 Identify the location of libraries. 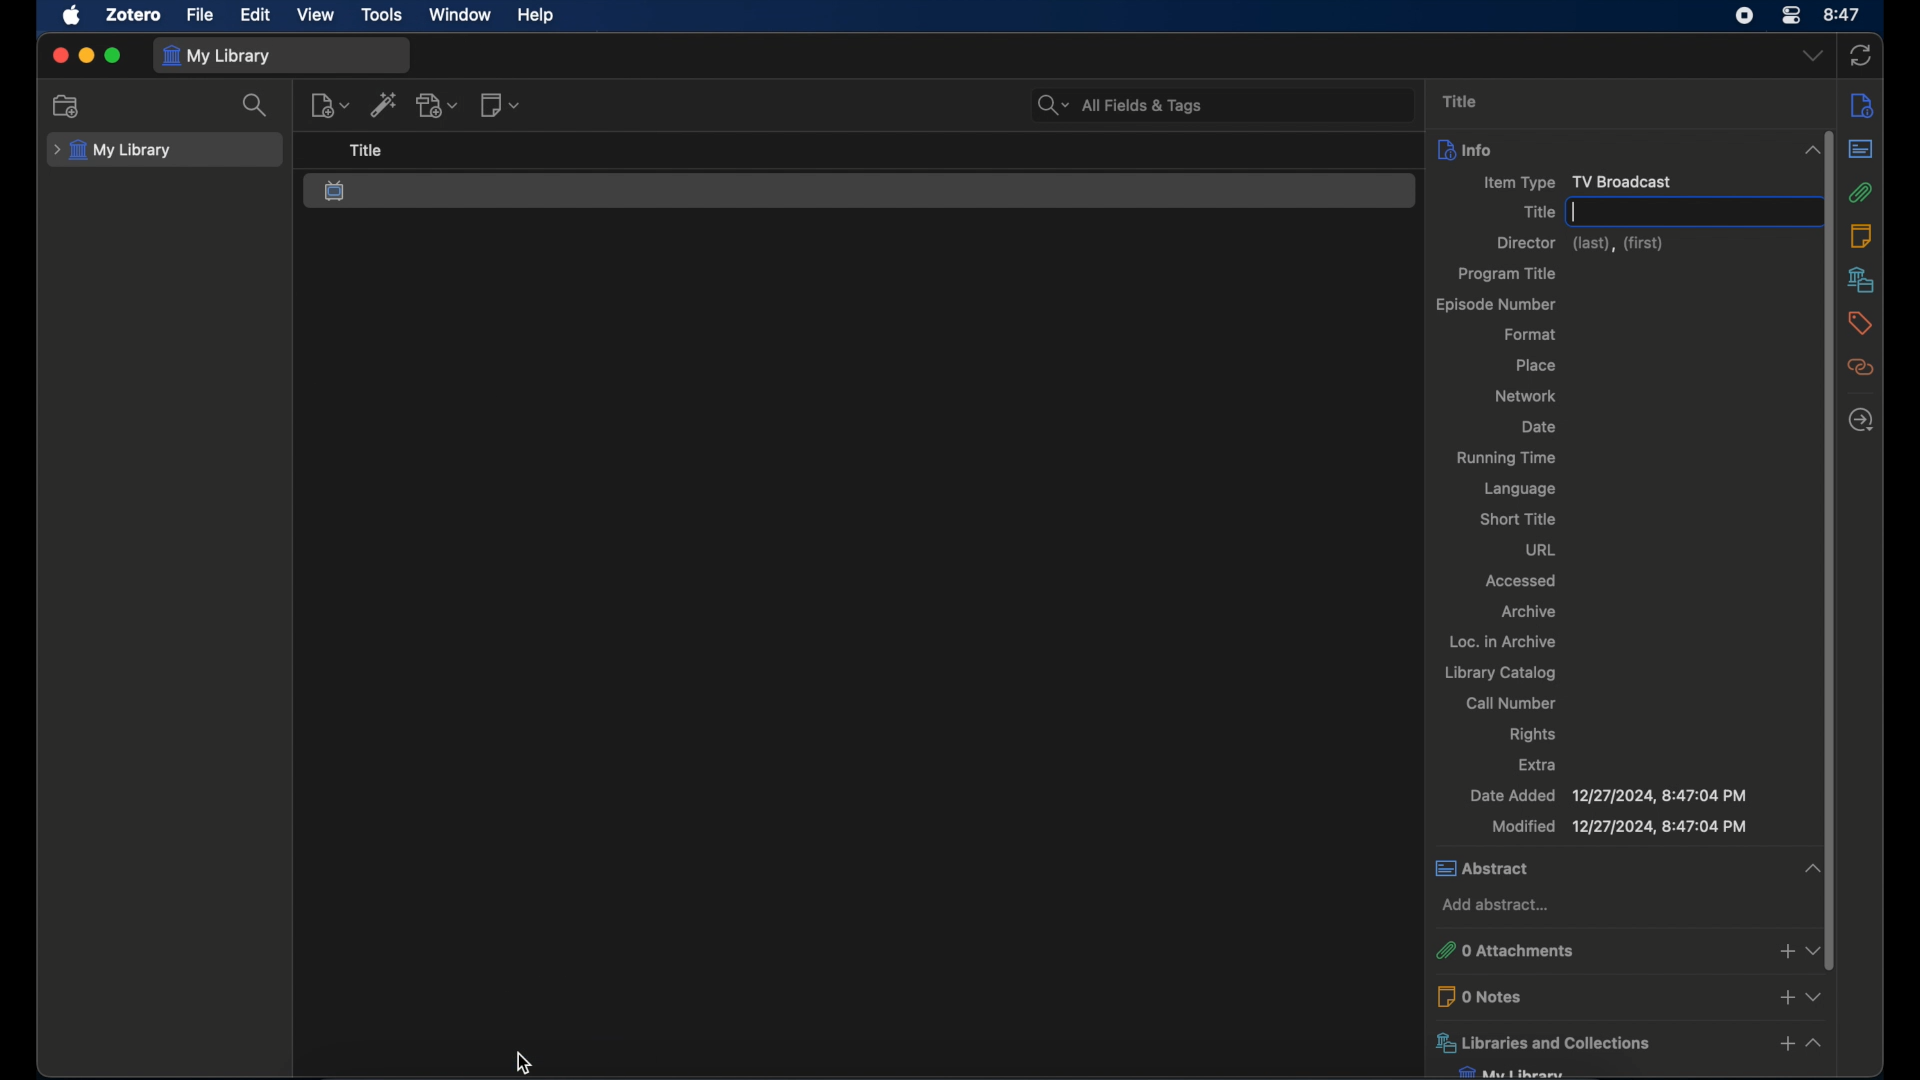
(1860, 279).